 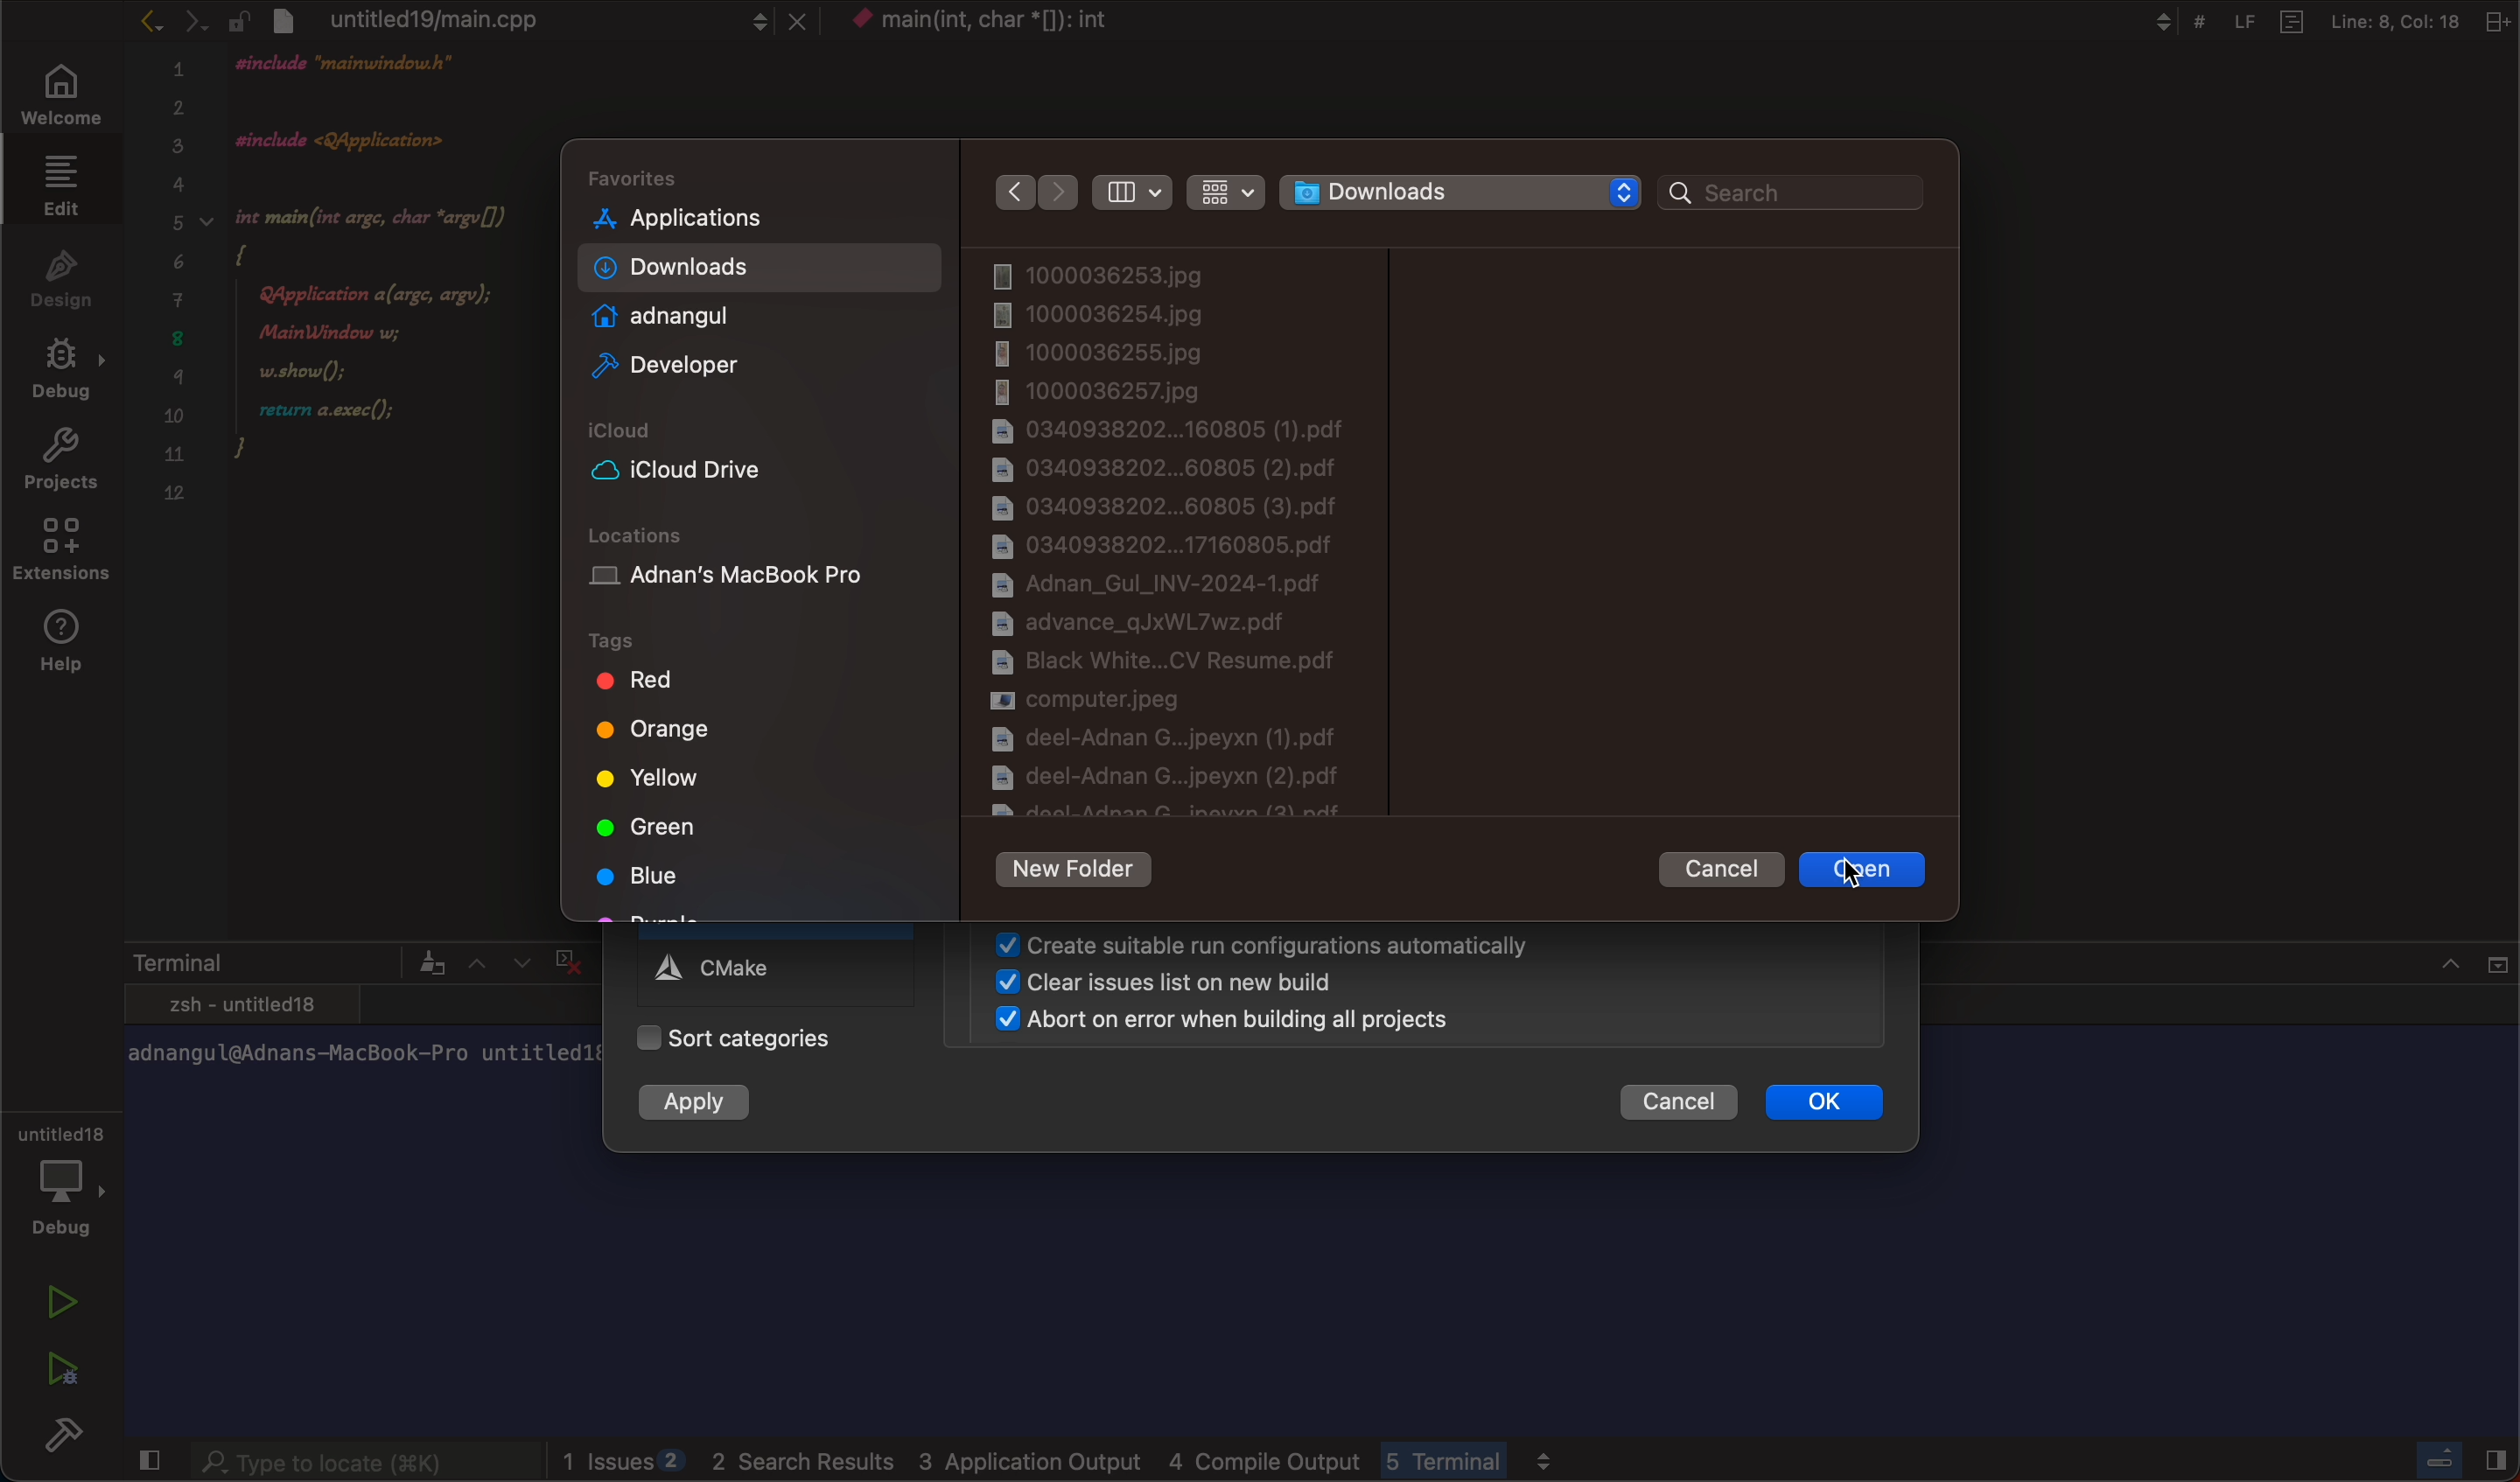 What do you see at coordinates (1862, 869) in the screenshot?
I see `cursor` at bounding box center [1862, 869].